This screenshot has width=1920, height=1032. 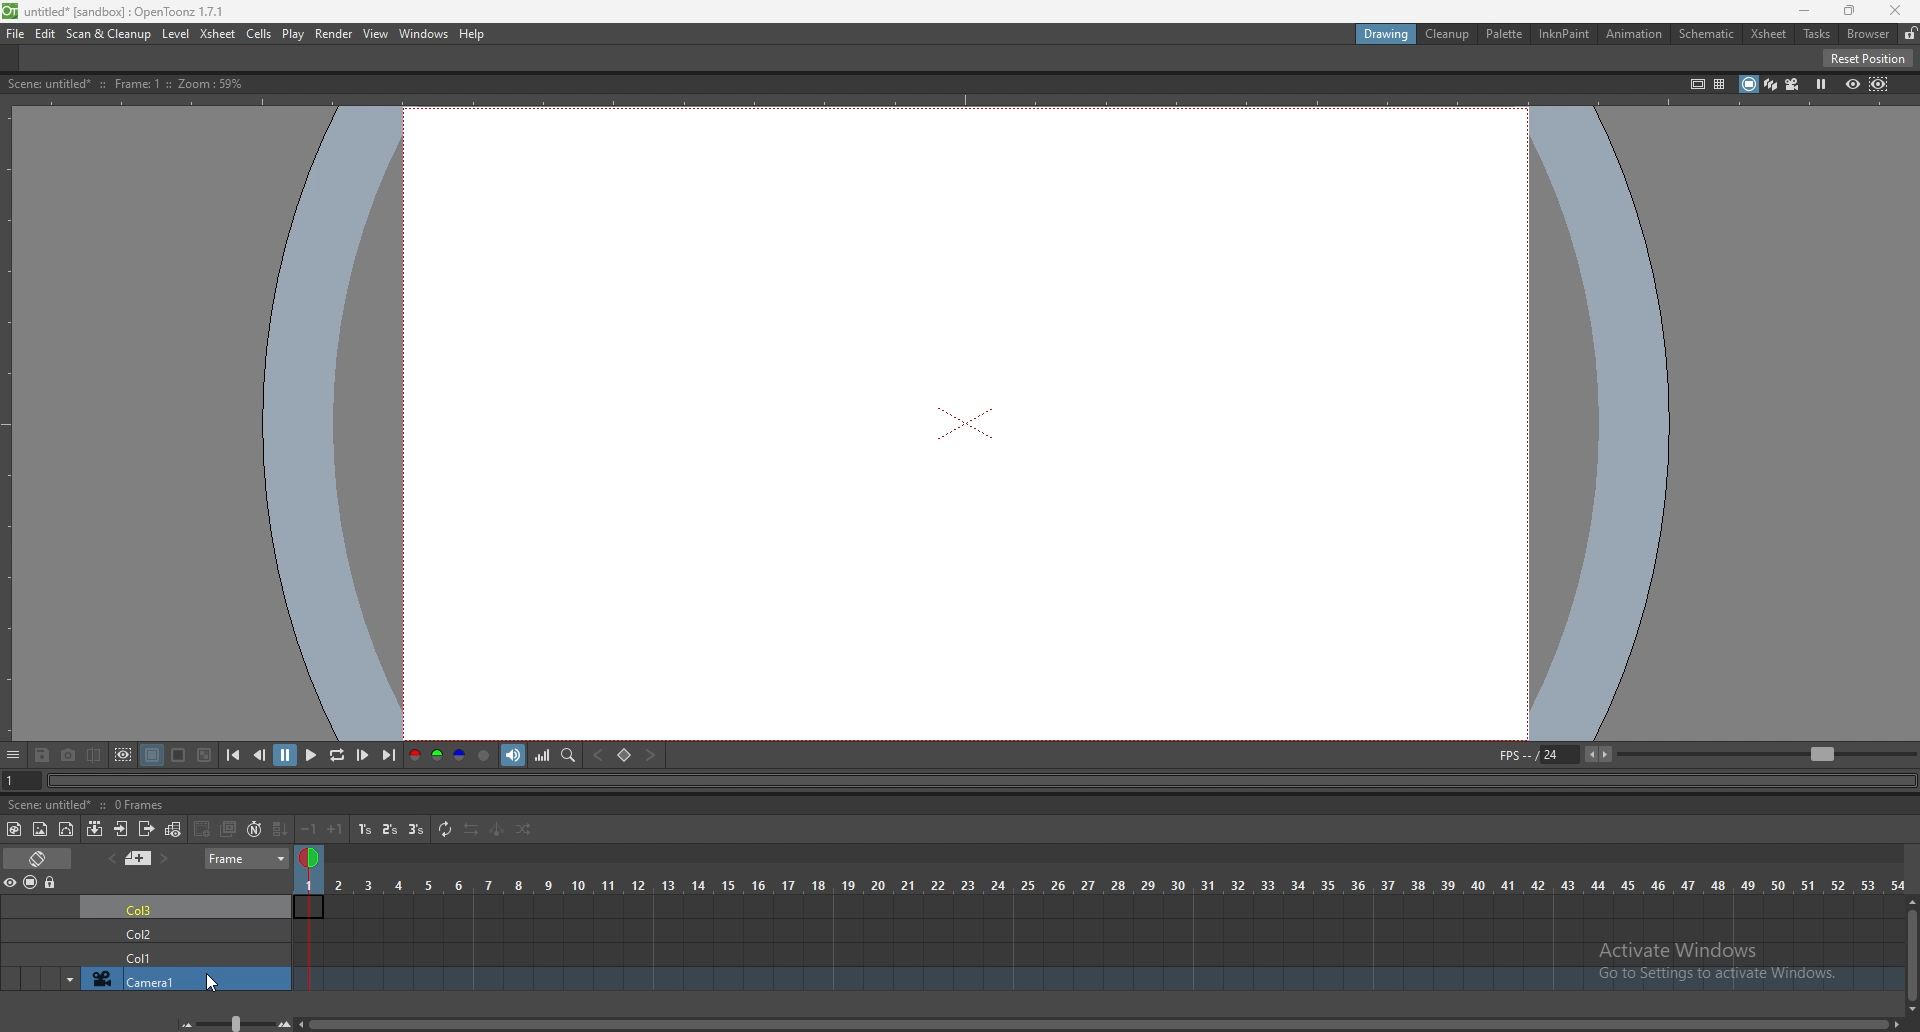 I want to click on pause, so click(x=286, y=755).